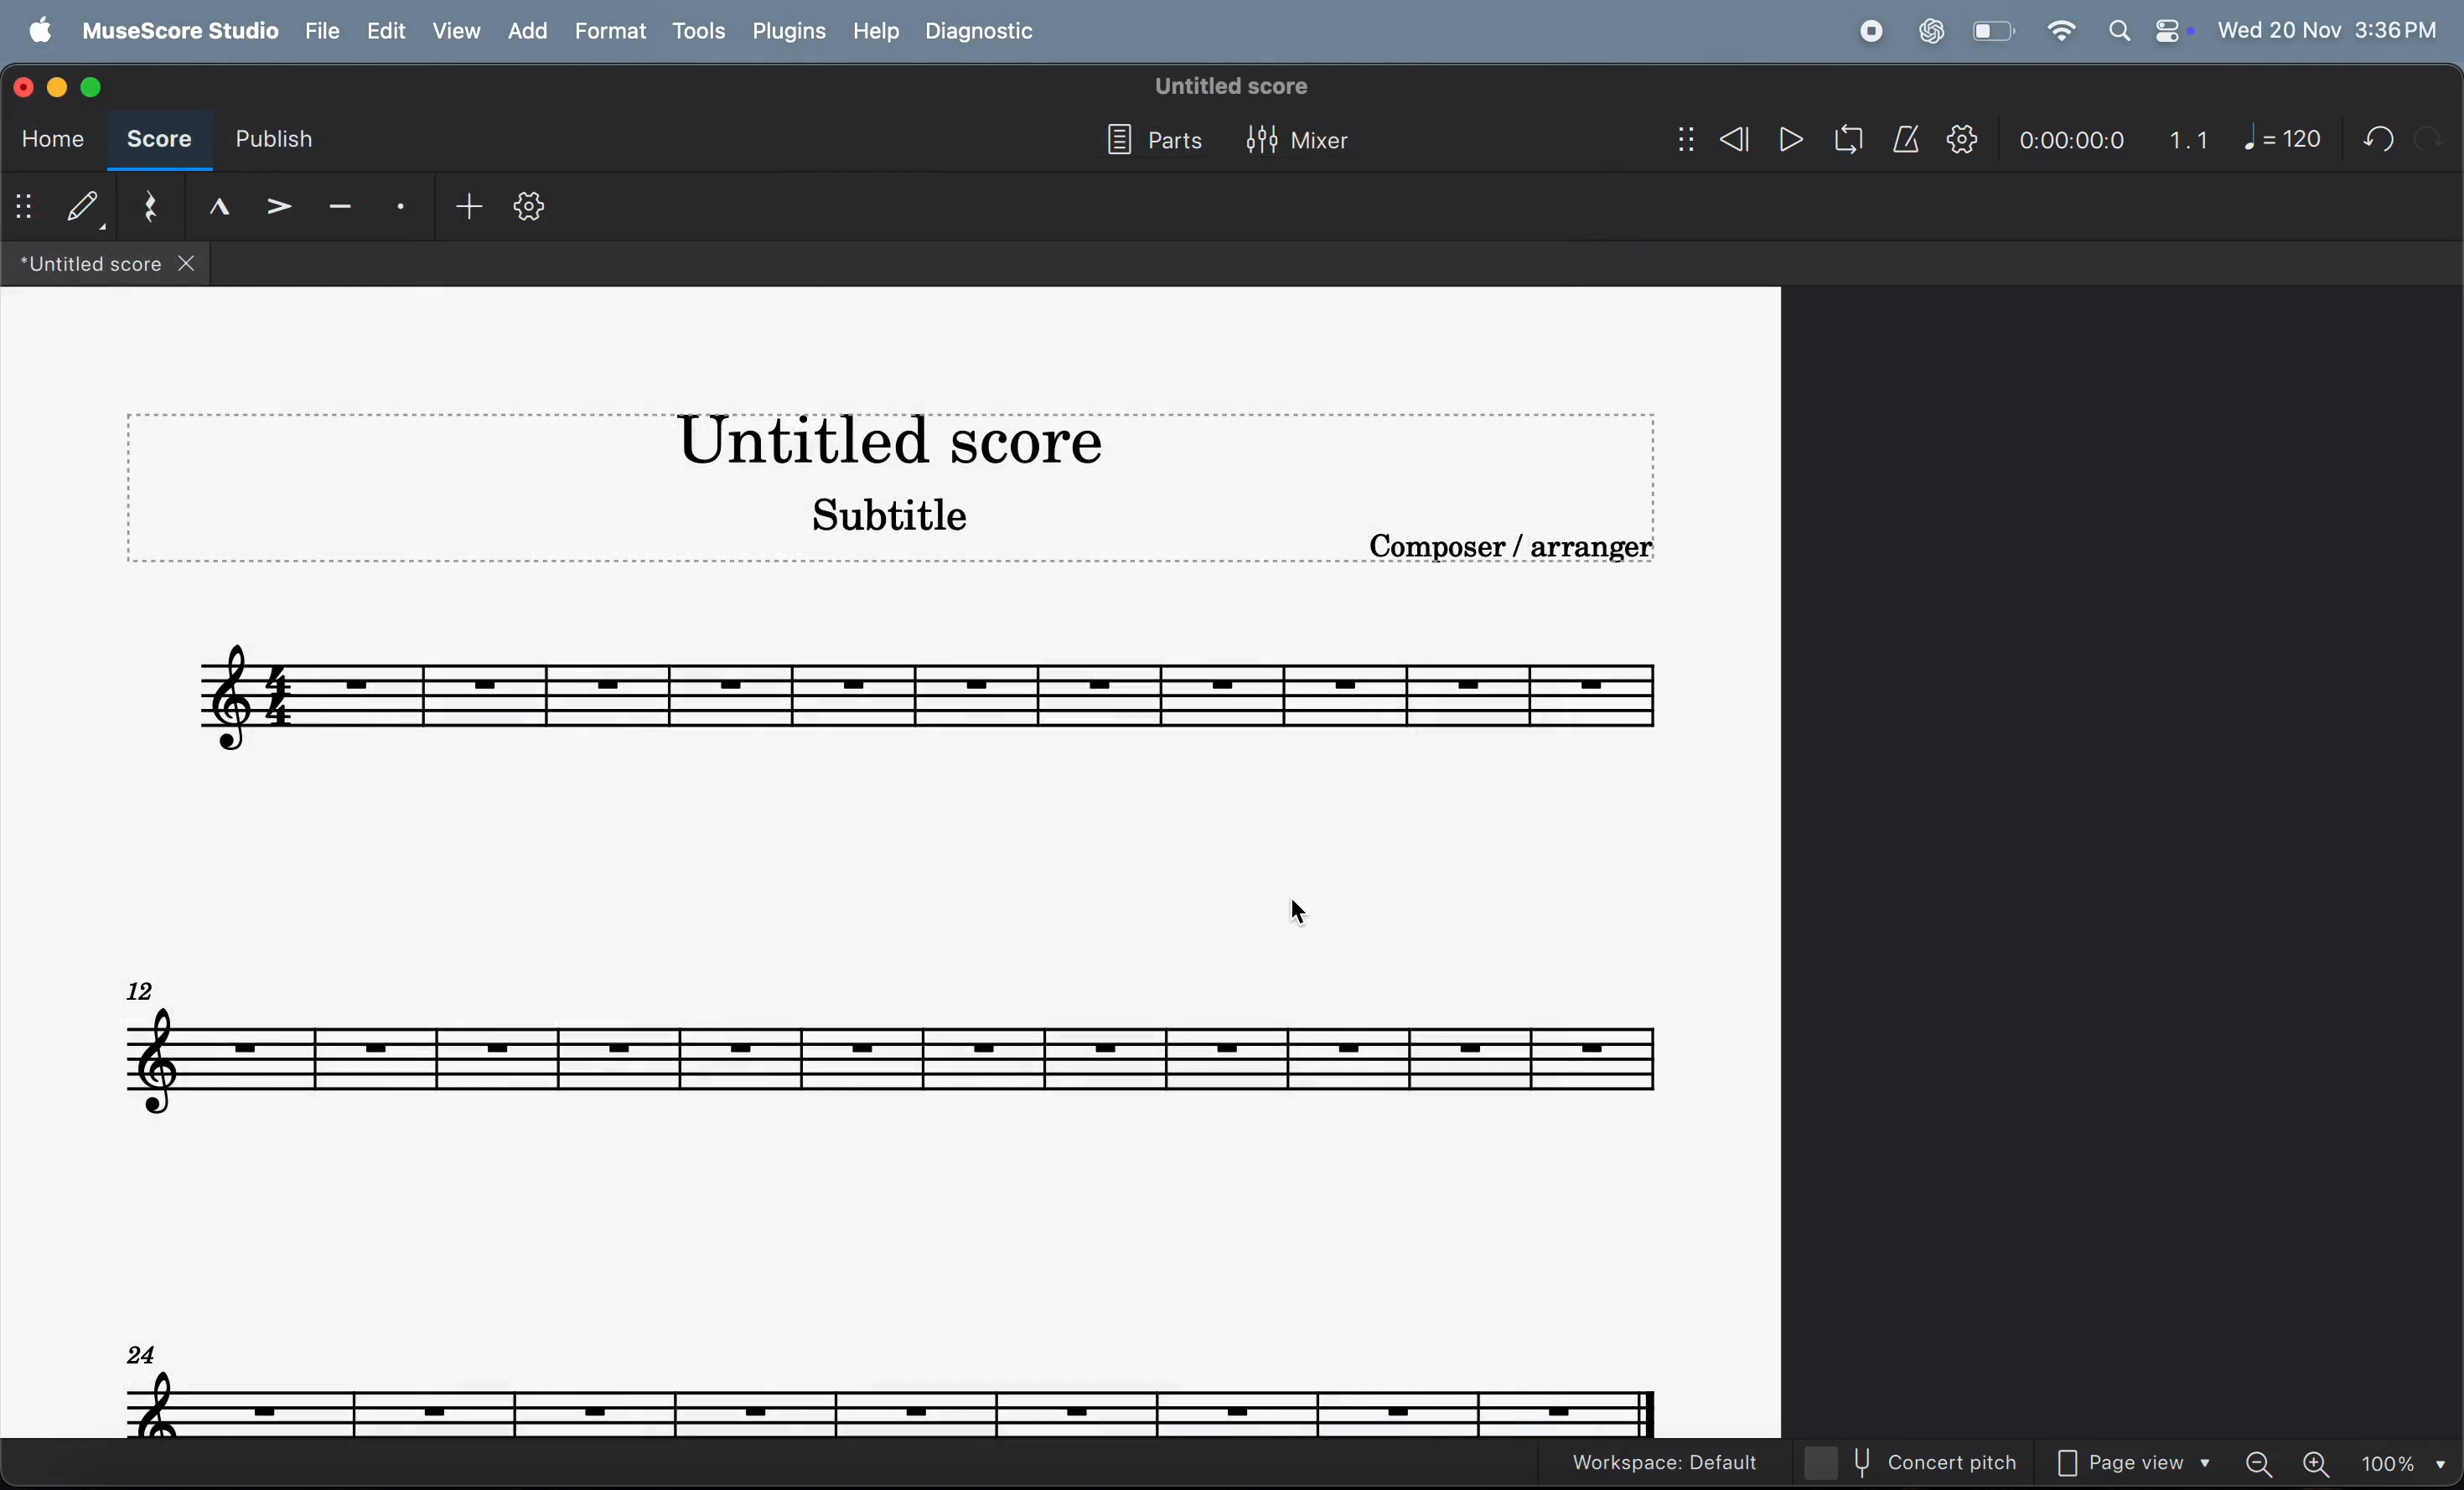 Image resolution: width=2464 pixels, height=1490 pixels. I want to click on concert pitch, so click(1924, 1462).